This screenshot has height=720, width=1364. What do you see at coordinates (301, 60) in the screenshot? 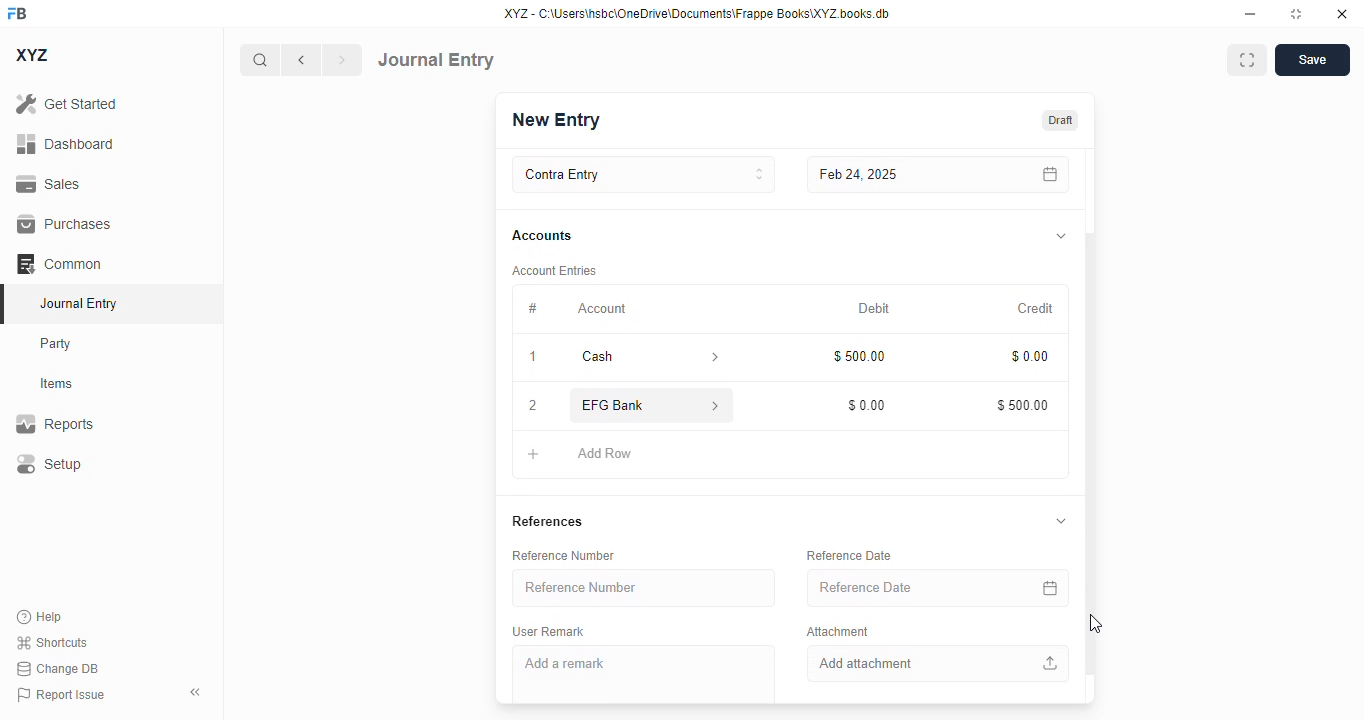
I see `previous` at bounding box center [301, 60].